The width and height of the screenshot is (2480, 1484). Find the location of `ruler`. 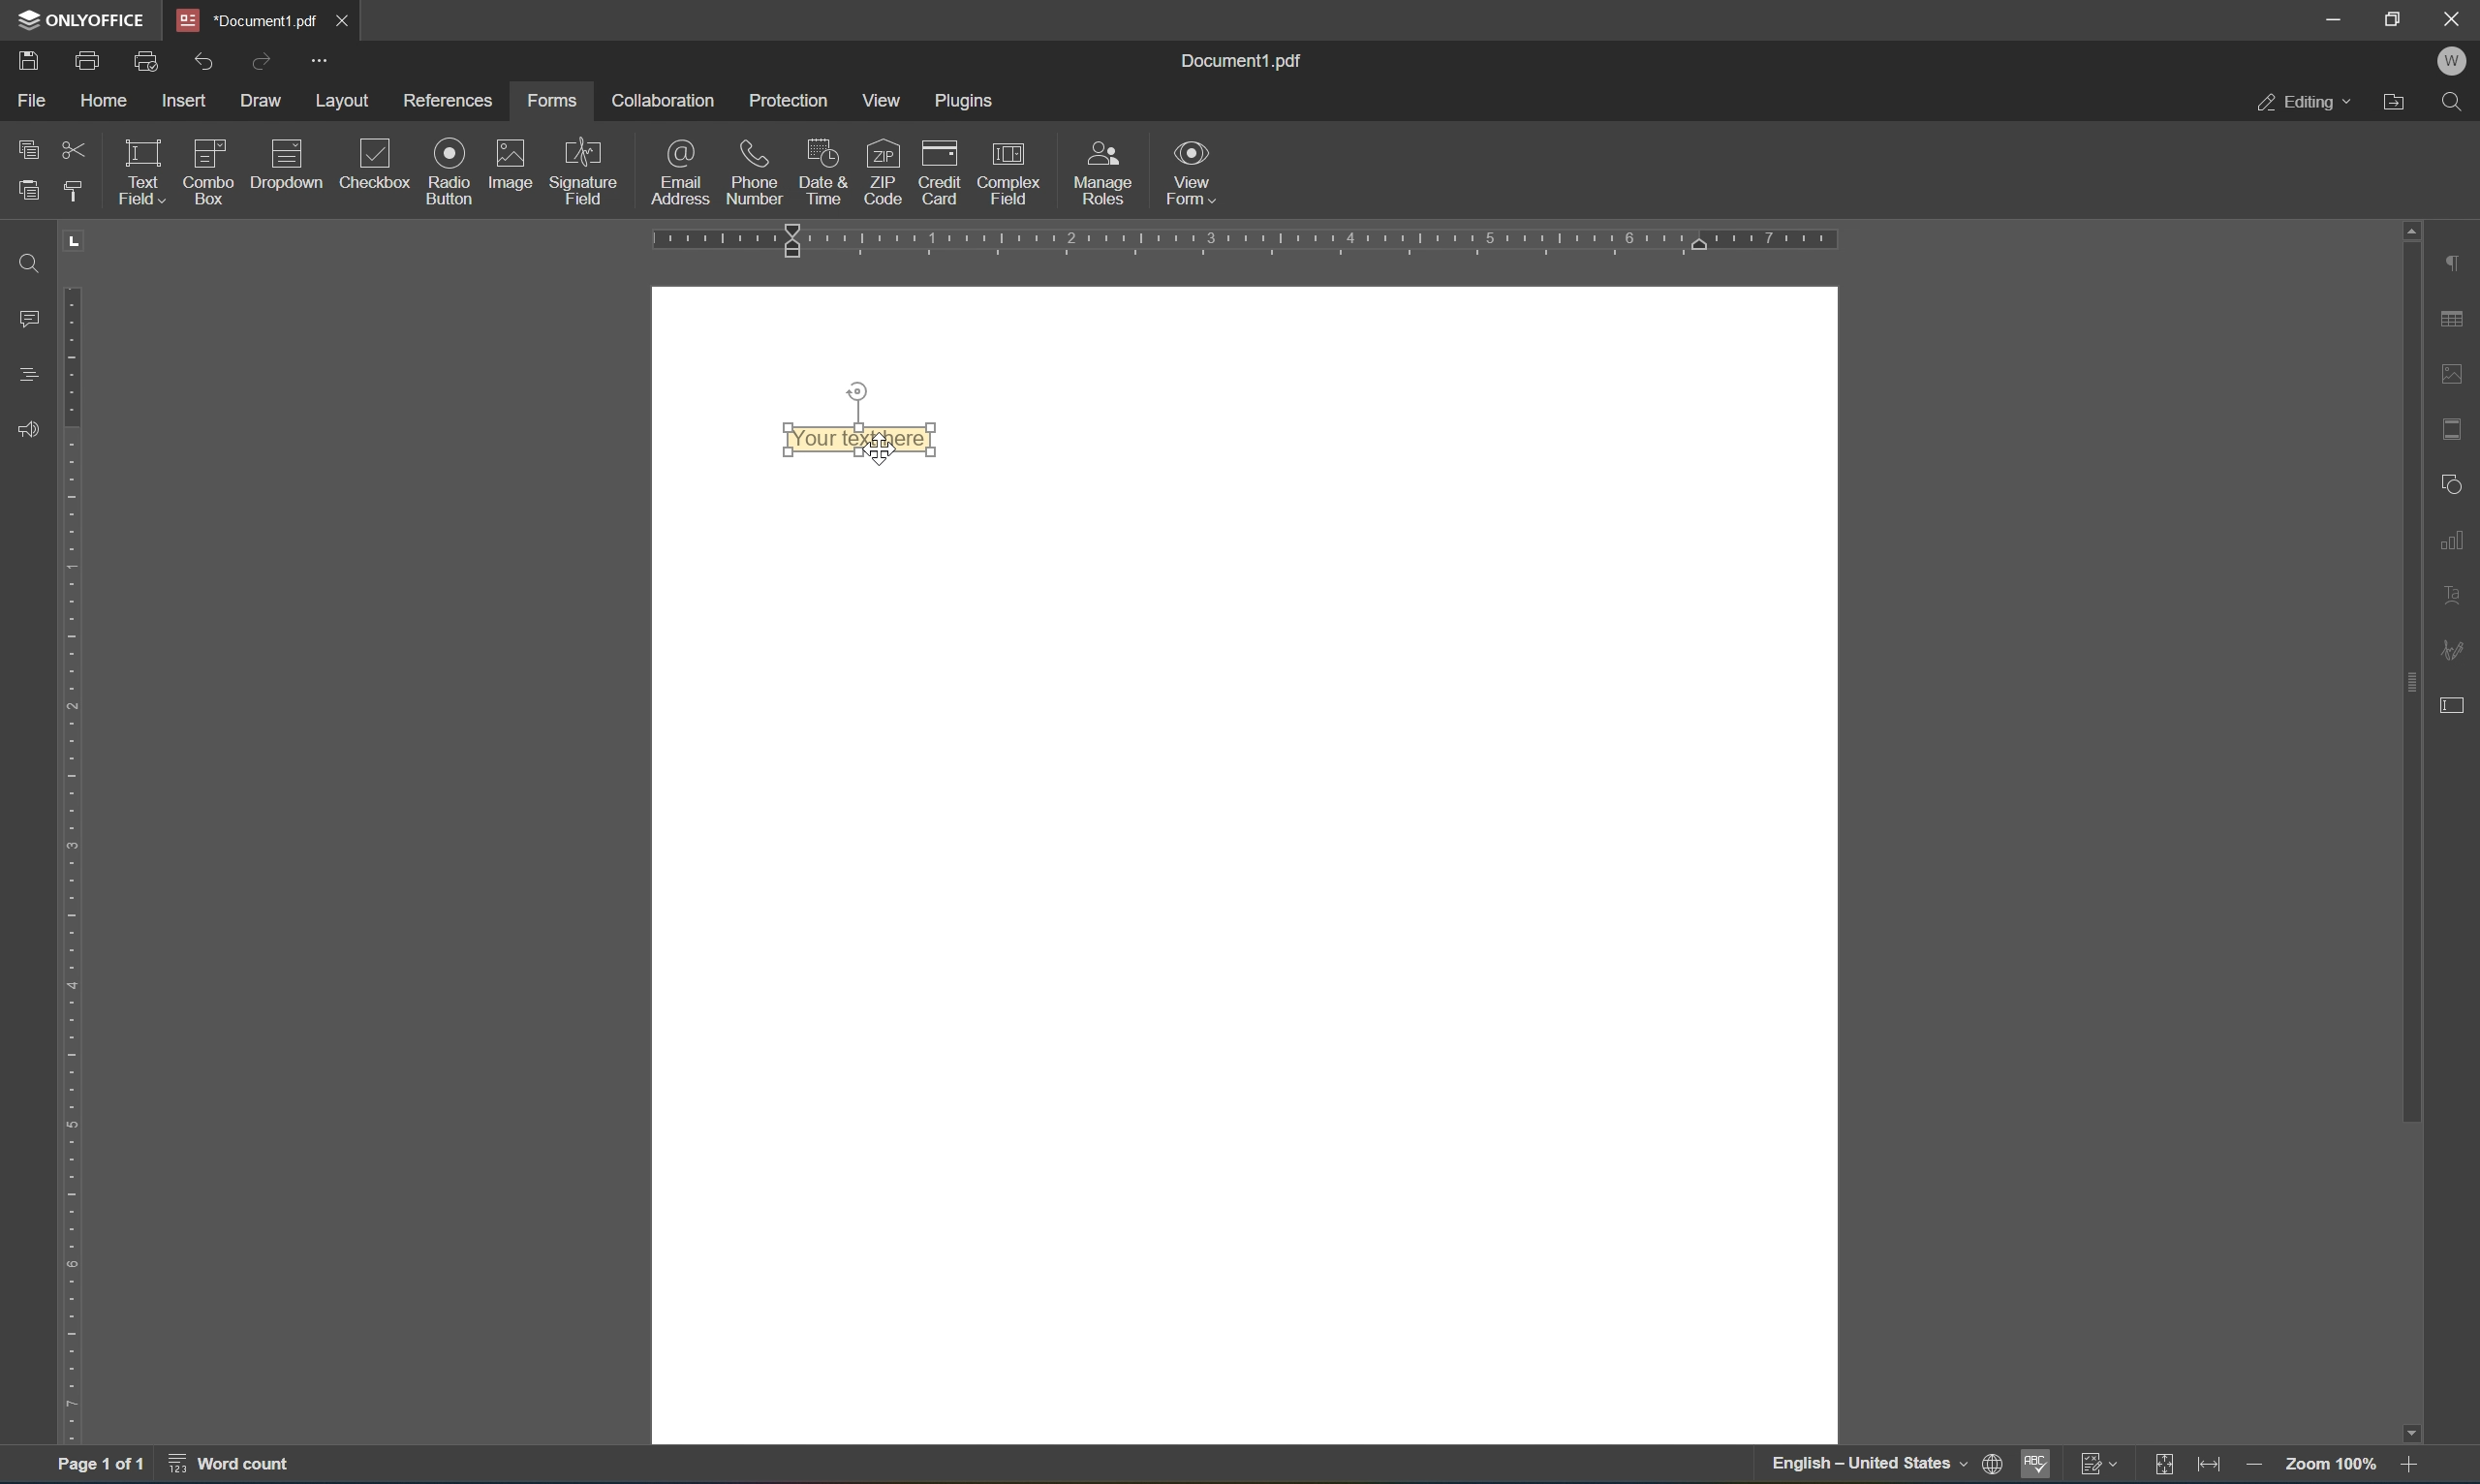

ruler is located at coordinates (1248, 237).